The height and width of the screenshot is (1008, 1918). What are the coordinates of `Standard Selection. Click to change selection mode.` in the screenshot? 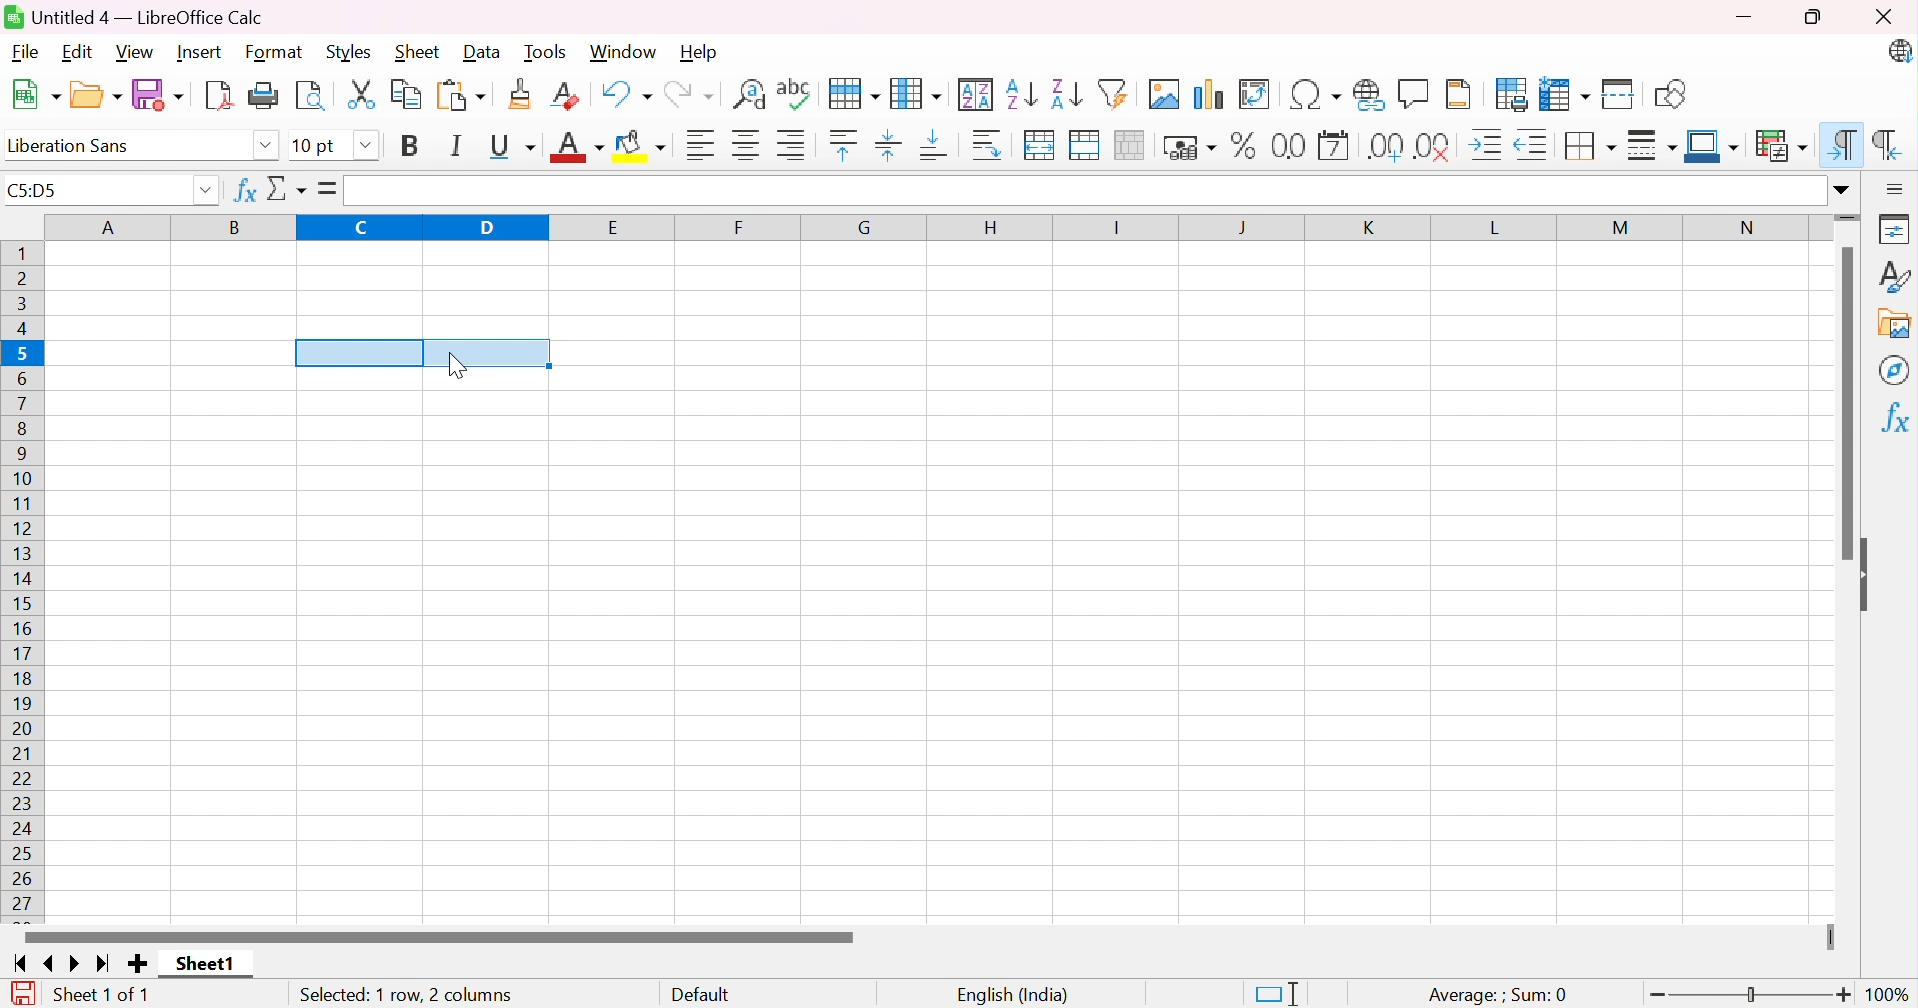 It's located at (1275, 991).